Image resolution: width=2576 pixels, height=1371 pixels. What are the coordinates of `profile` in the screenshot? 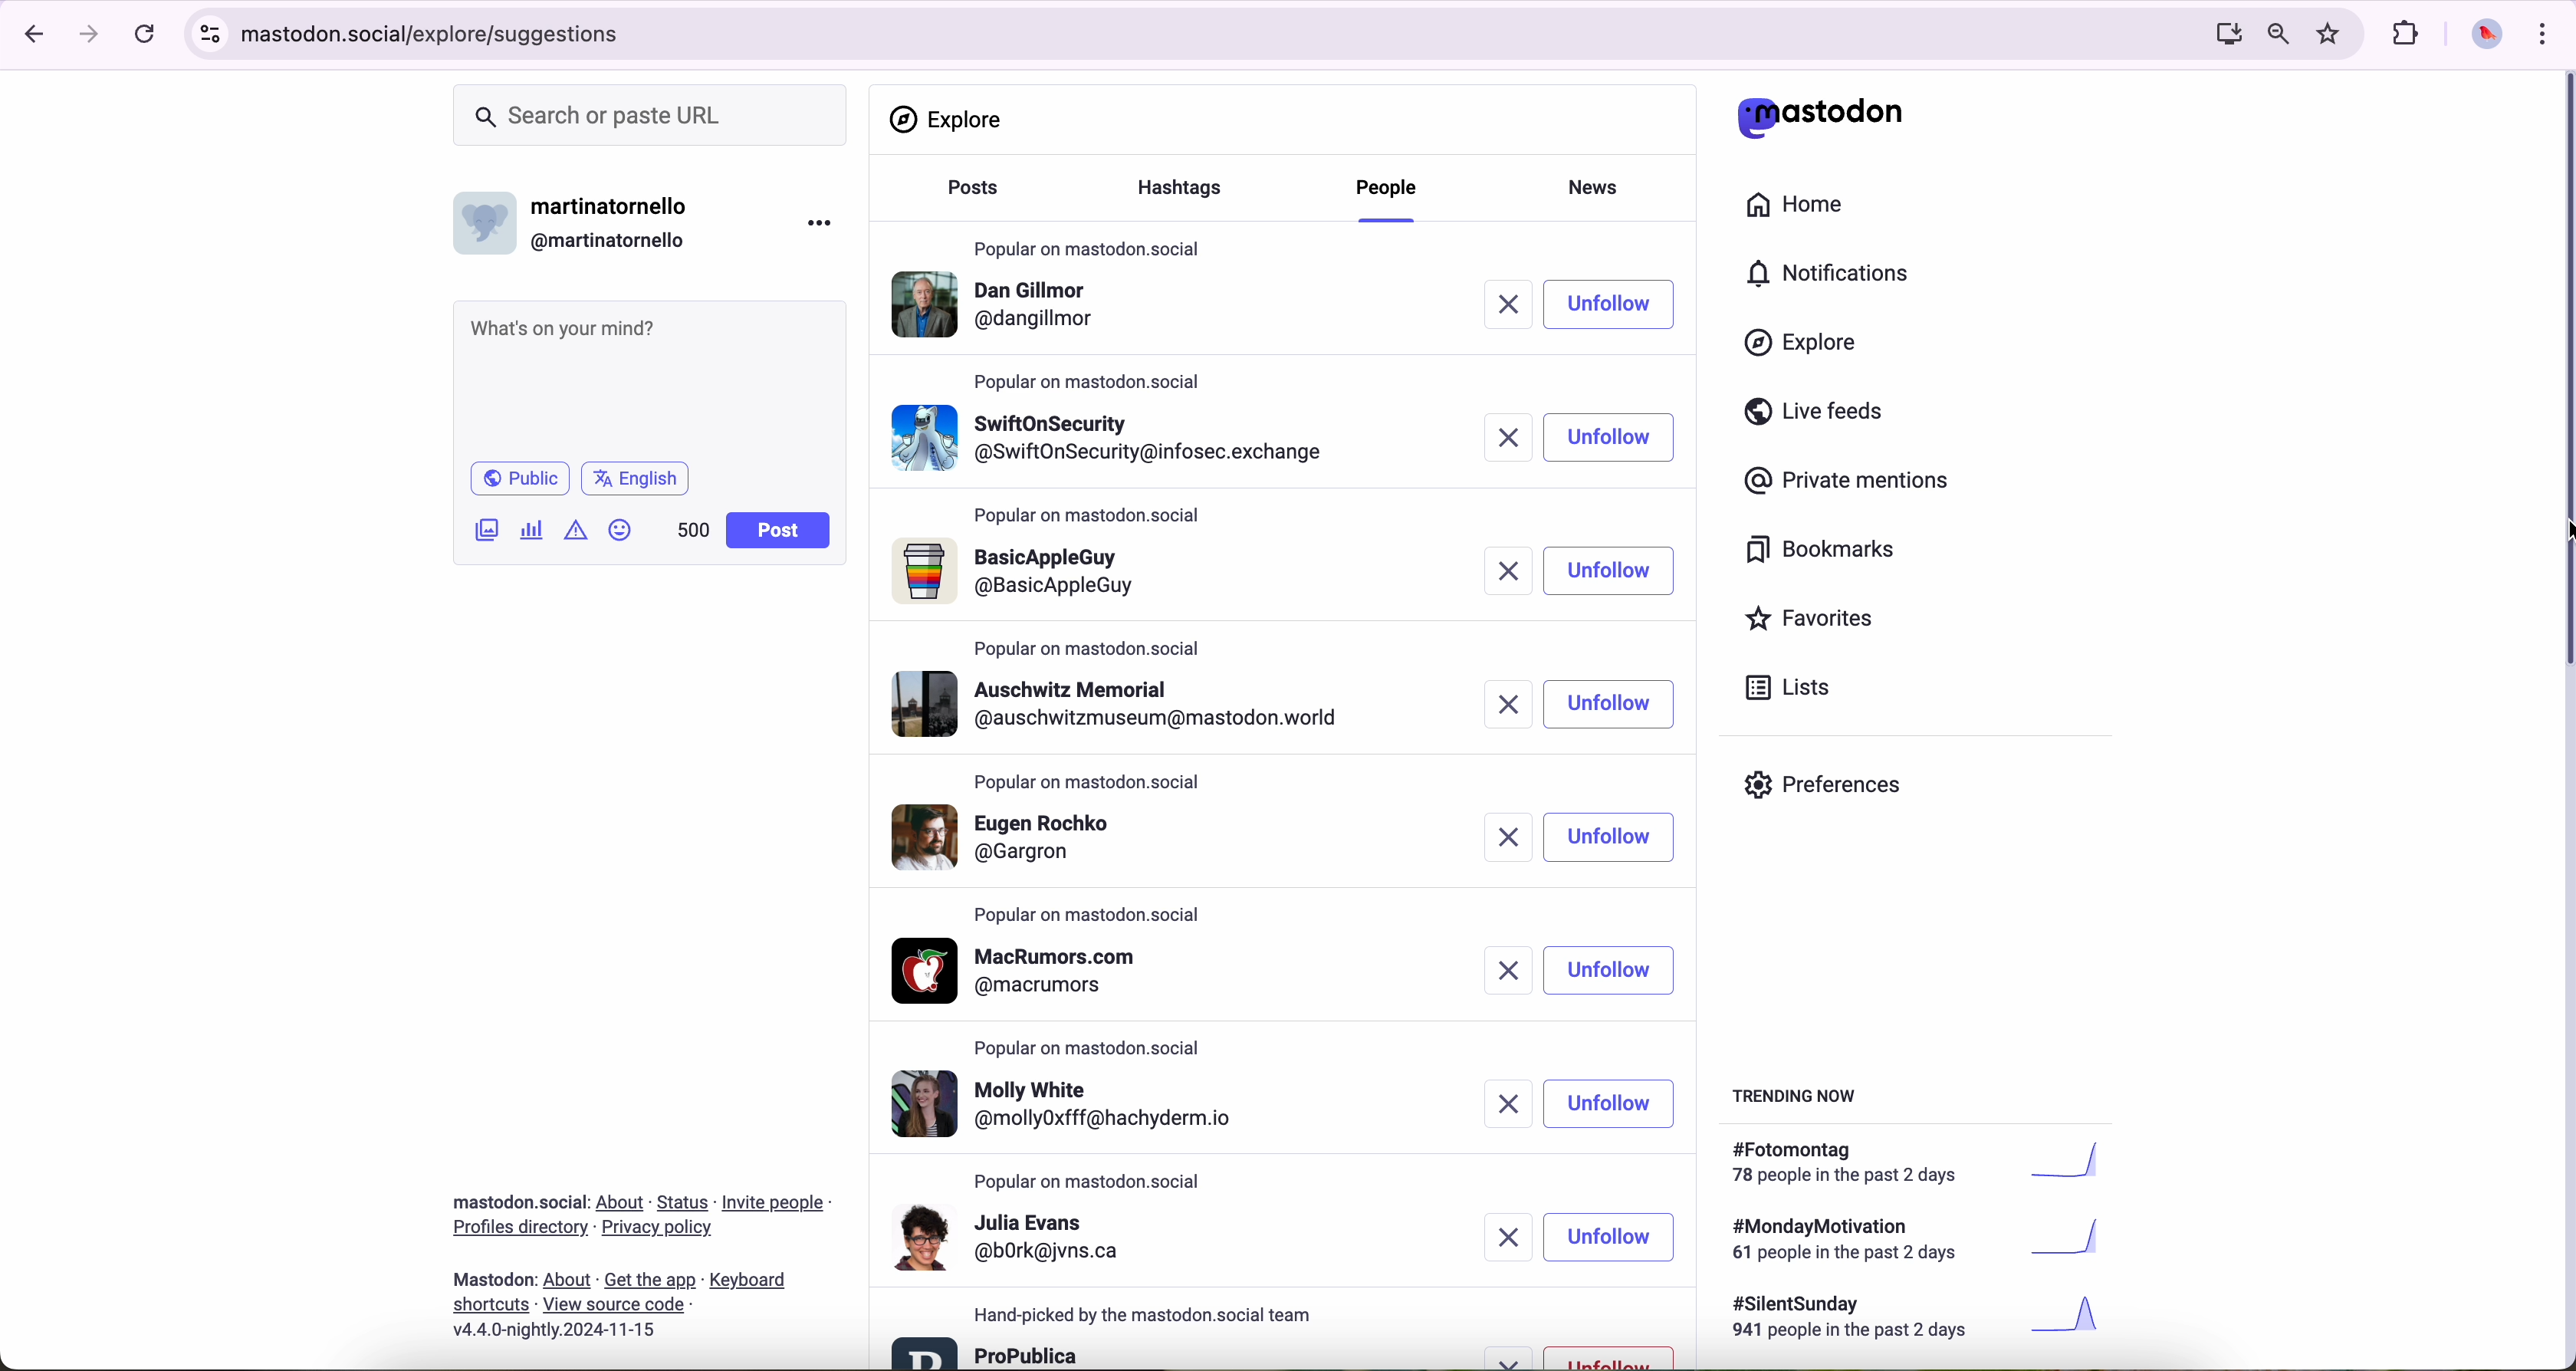 It's located at (988, 1351).